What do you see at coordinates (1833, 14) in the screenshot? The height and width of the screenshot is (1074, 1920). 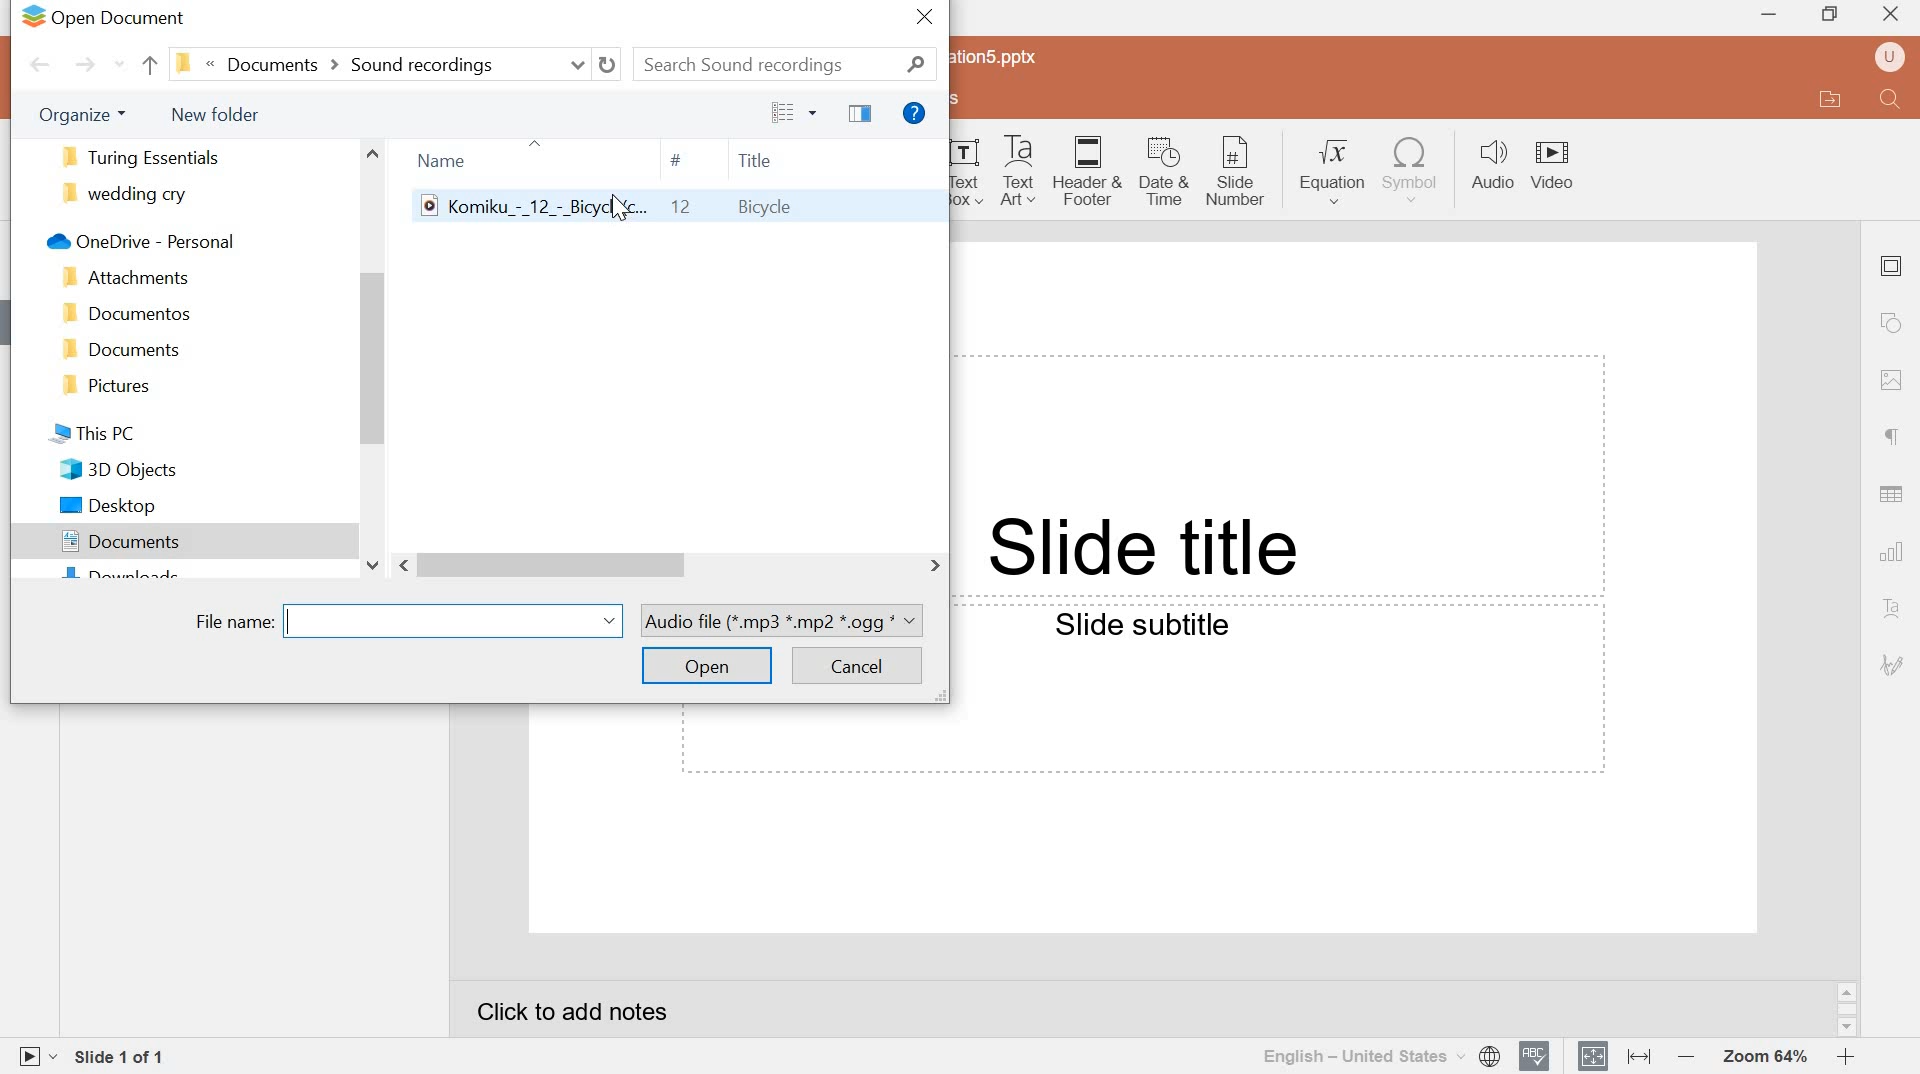 I see `Restore down` at bounding box center [1833, 14].